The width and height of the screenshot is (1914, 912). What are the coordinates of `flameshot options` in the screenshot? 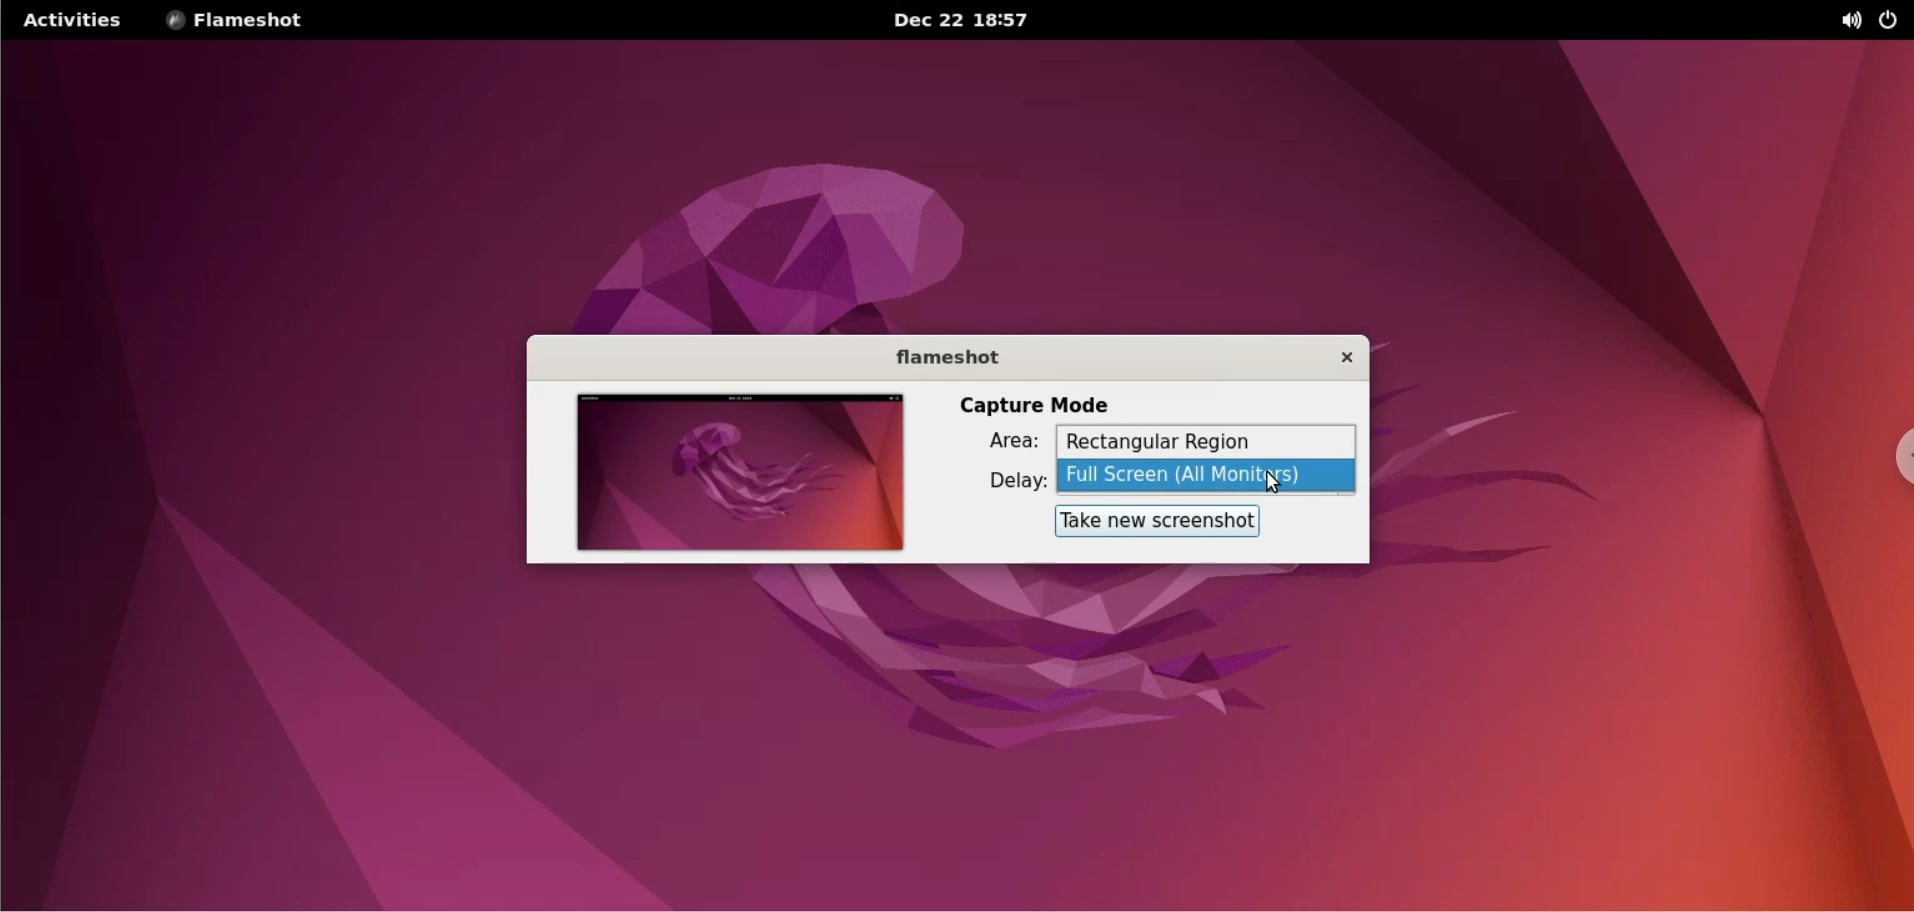 It's located at (241, 20).